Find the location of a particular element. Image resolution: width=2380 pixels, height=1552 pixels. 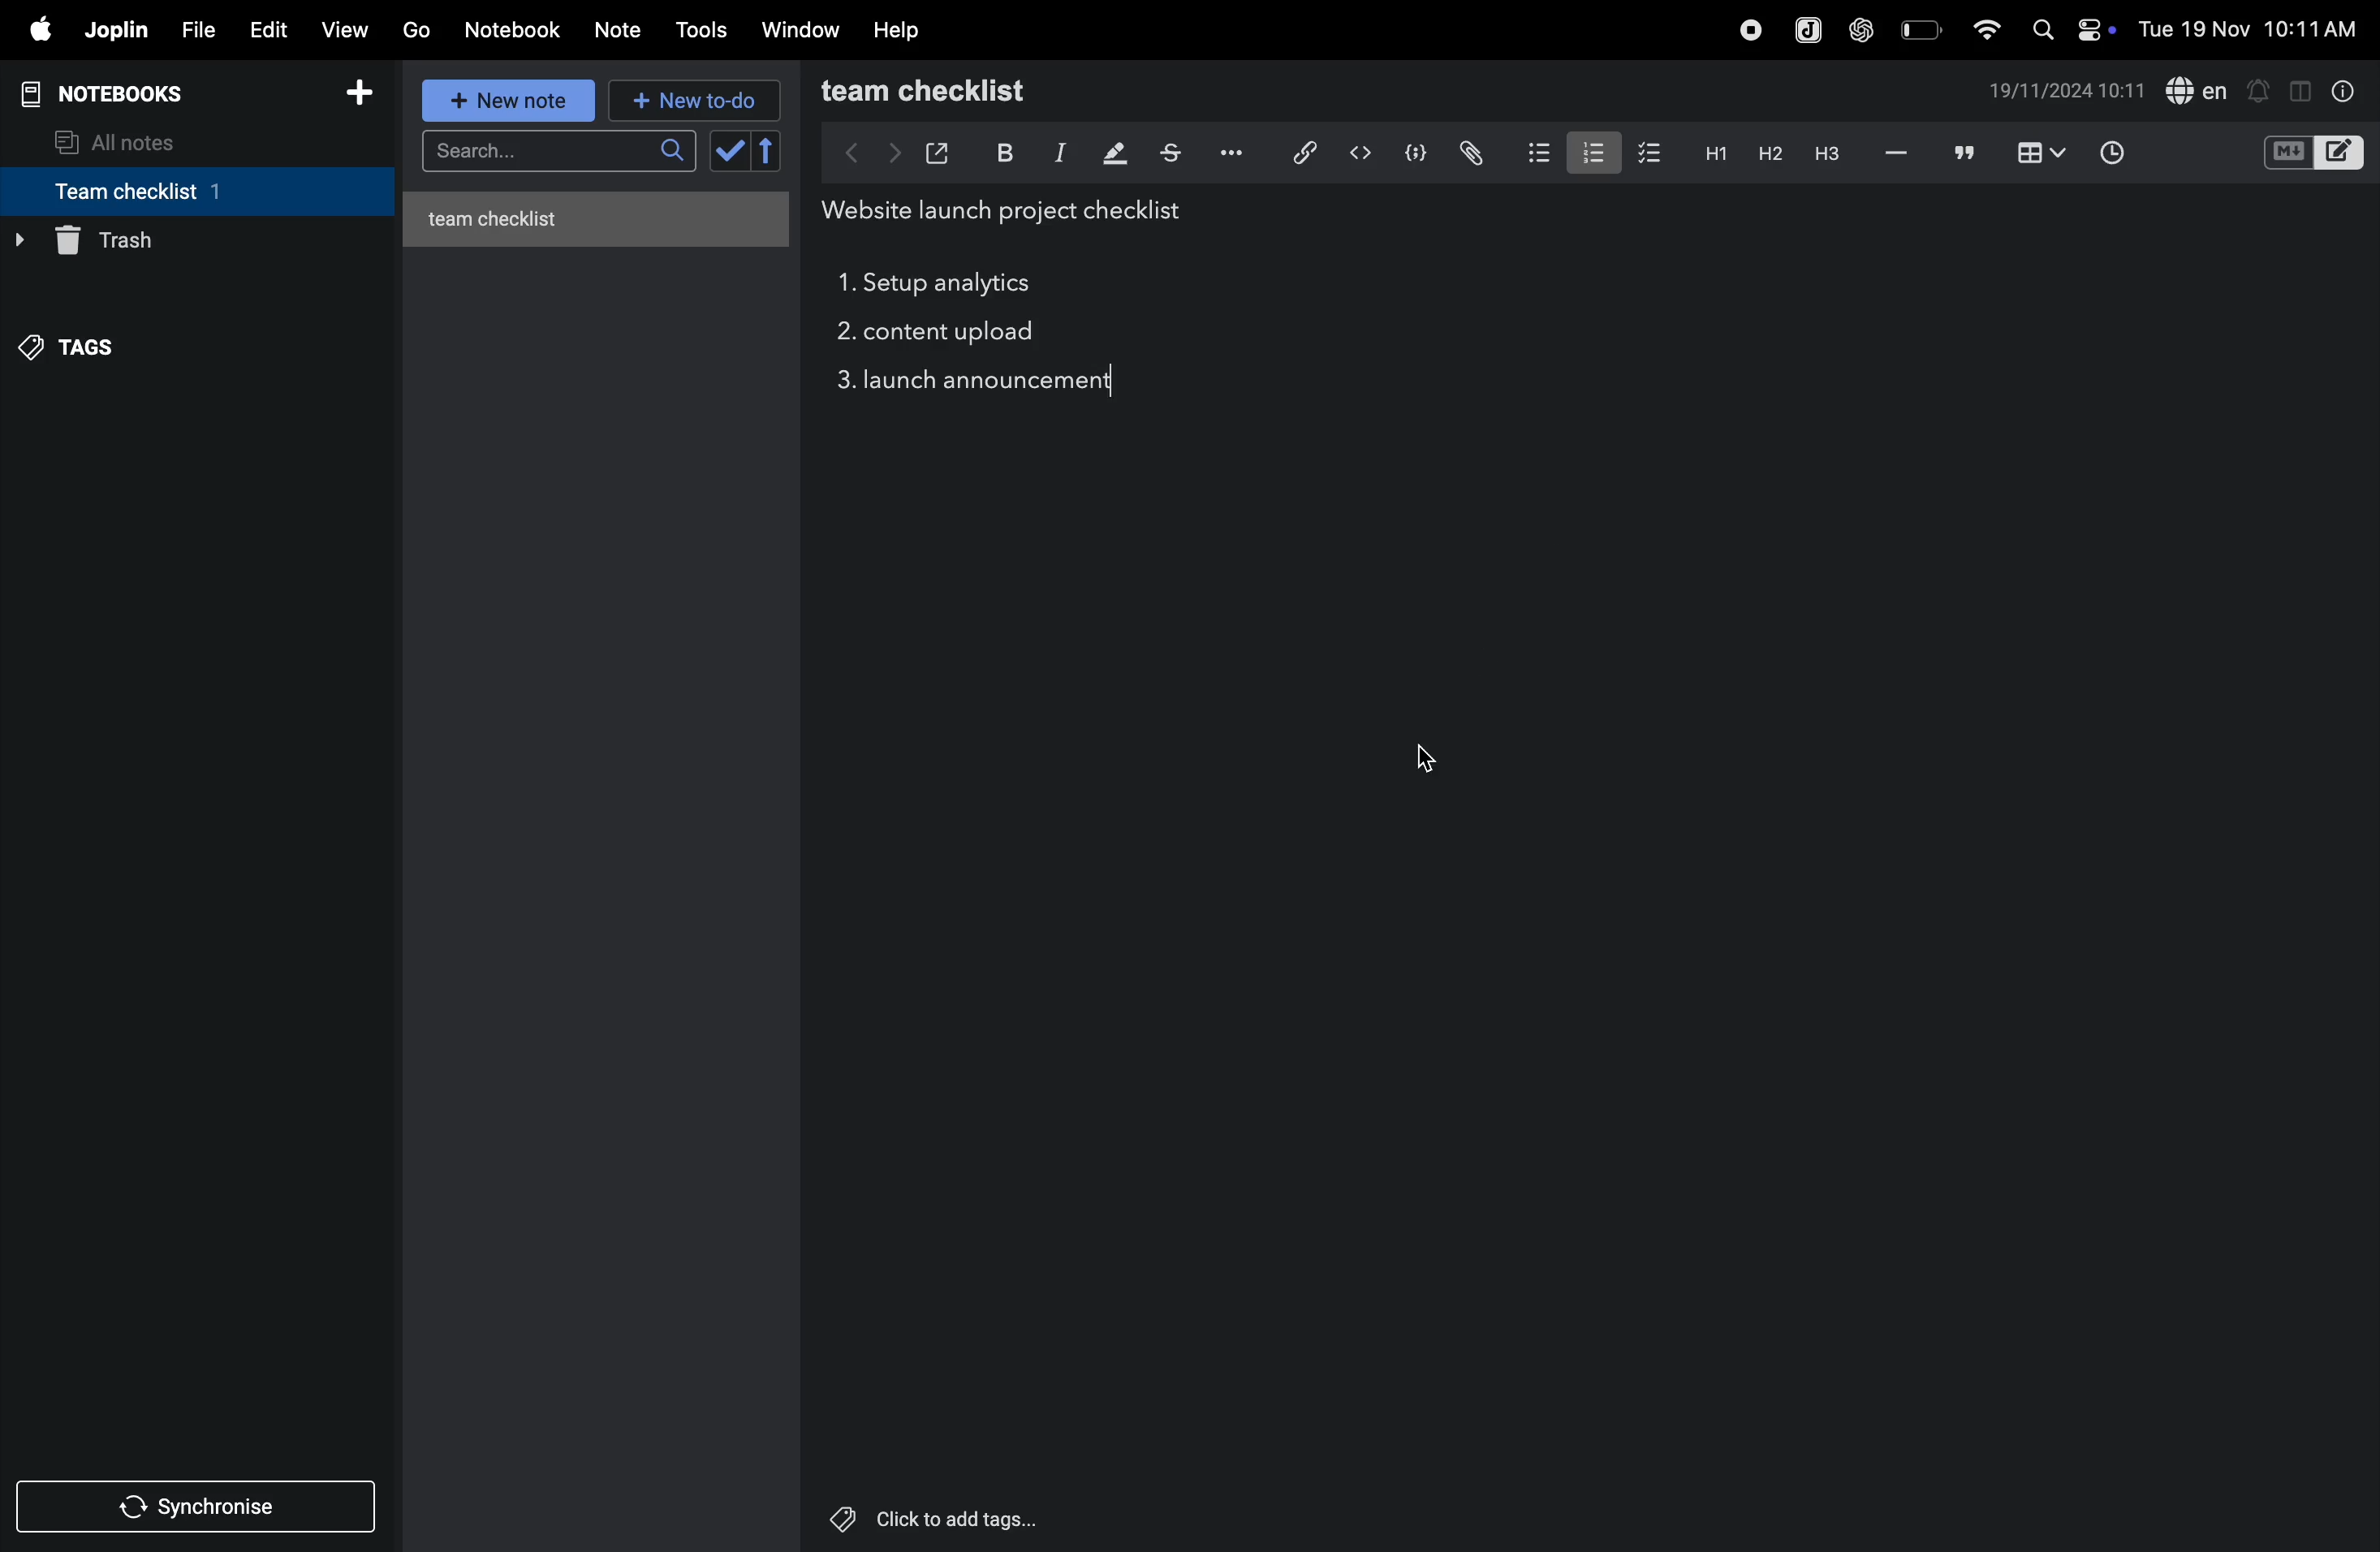

window is located at coordinates (799, 31).